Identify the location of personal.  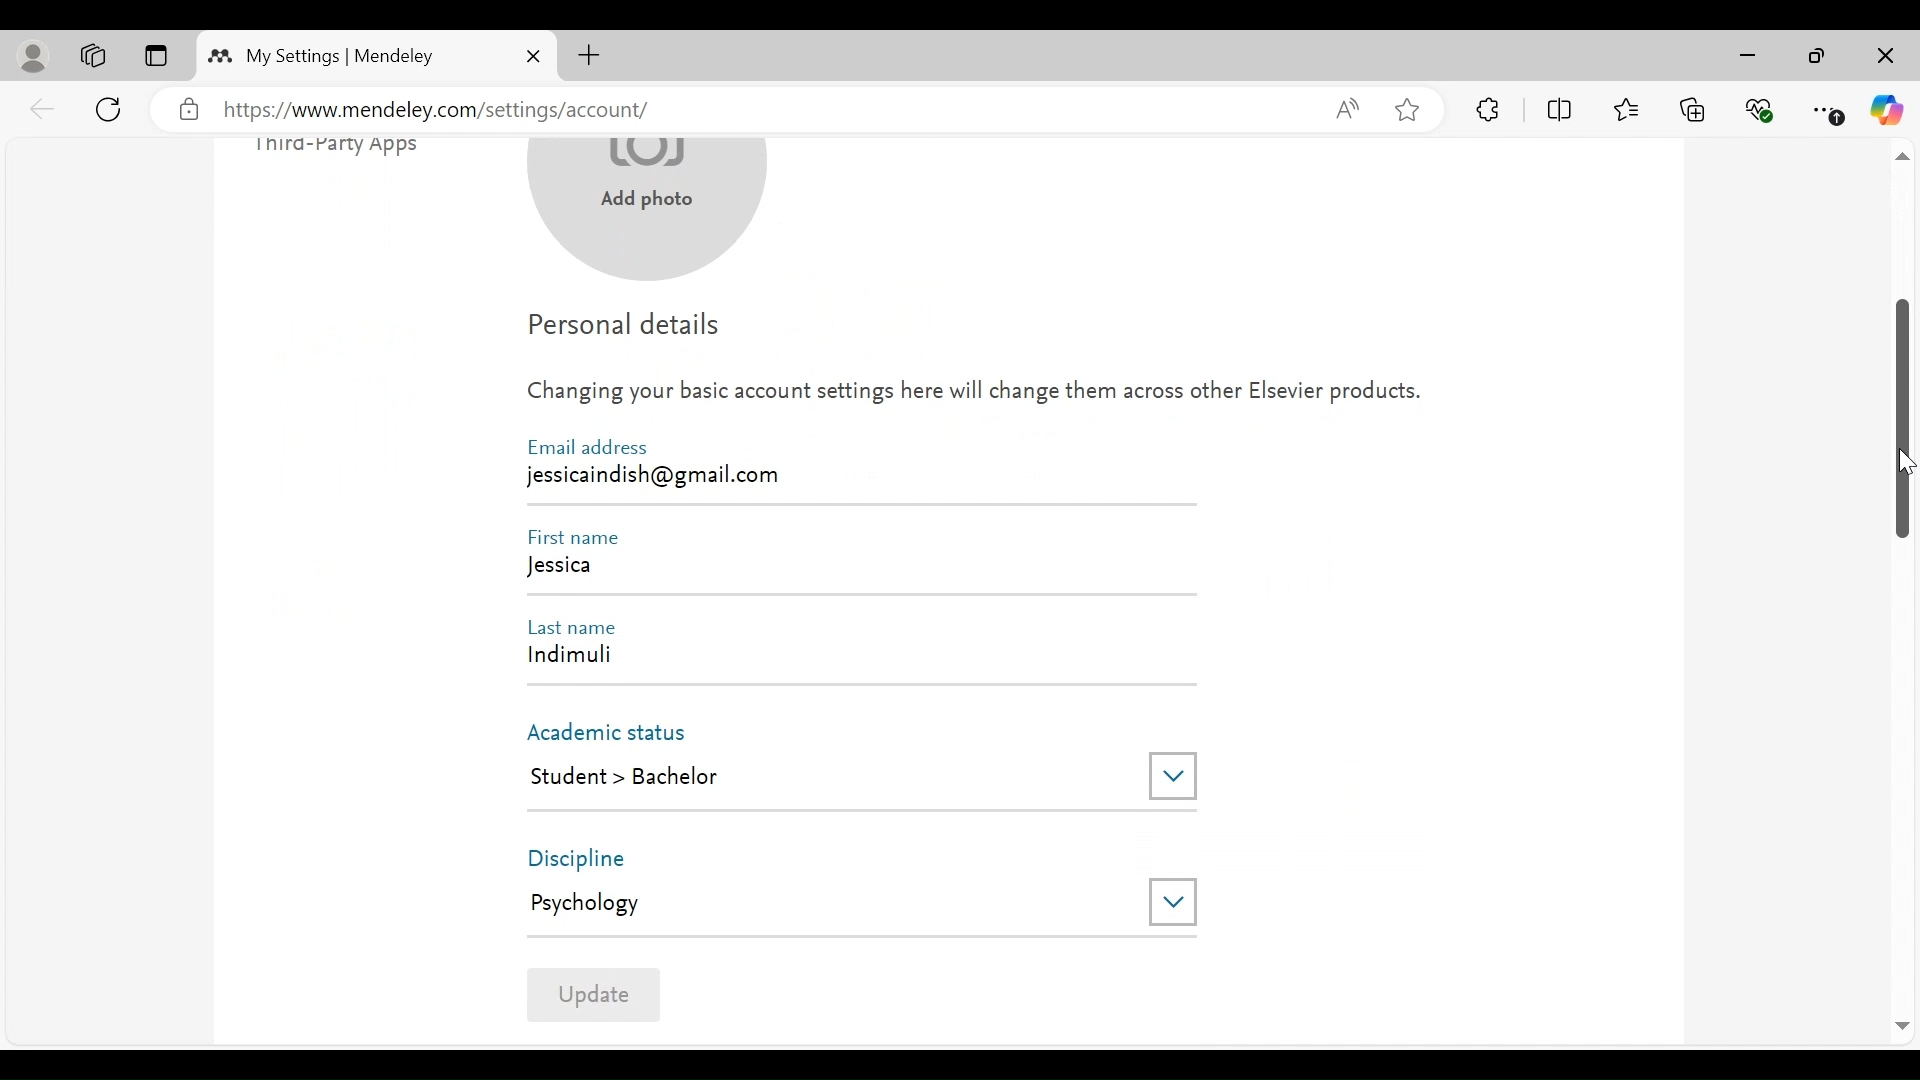
(35, 57).